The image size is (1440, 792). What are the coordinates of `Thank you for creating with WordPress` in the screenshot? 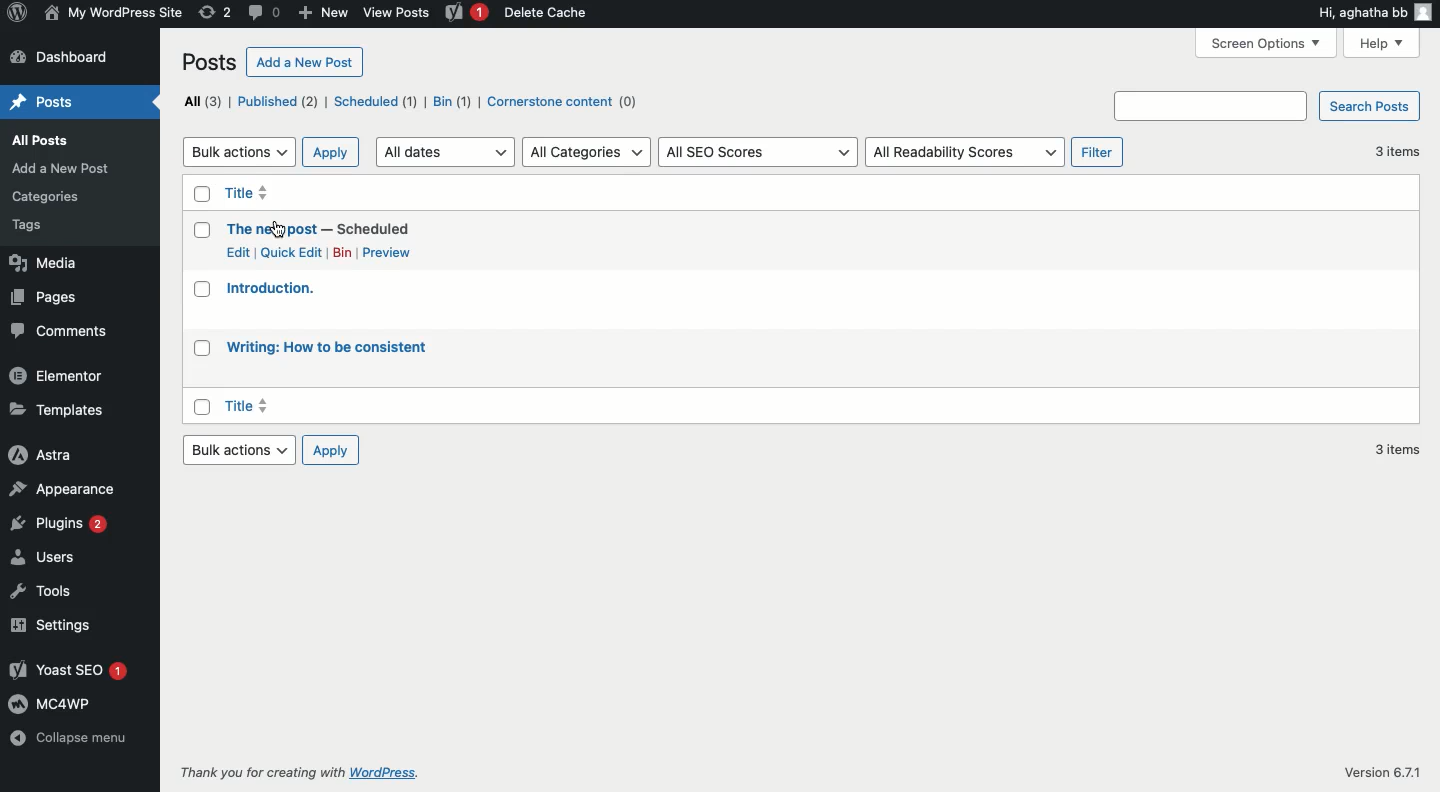 It's located at (298, 771).